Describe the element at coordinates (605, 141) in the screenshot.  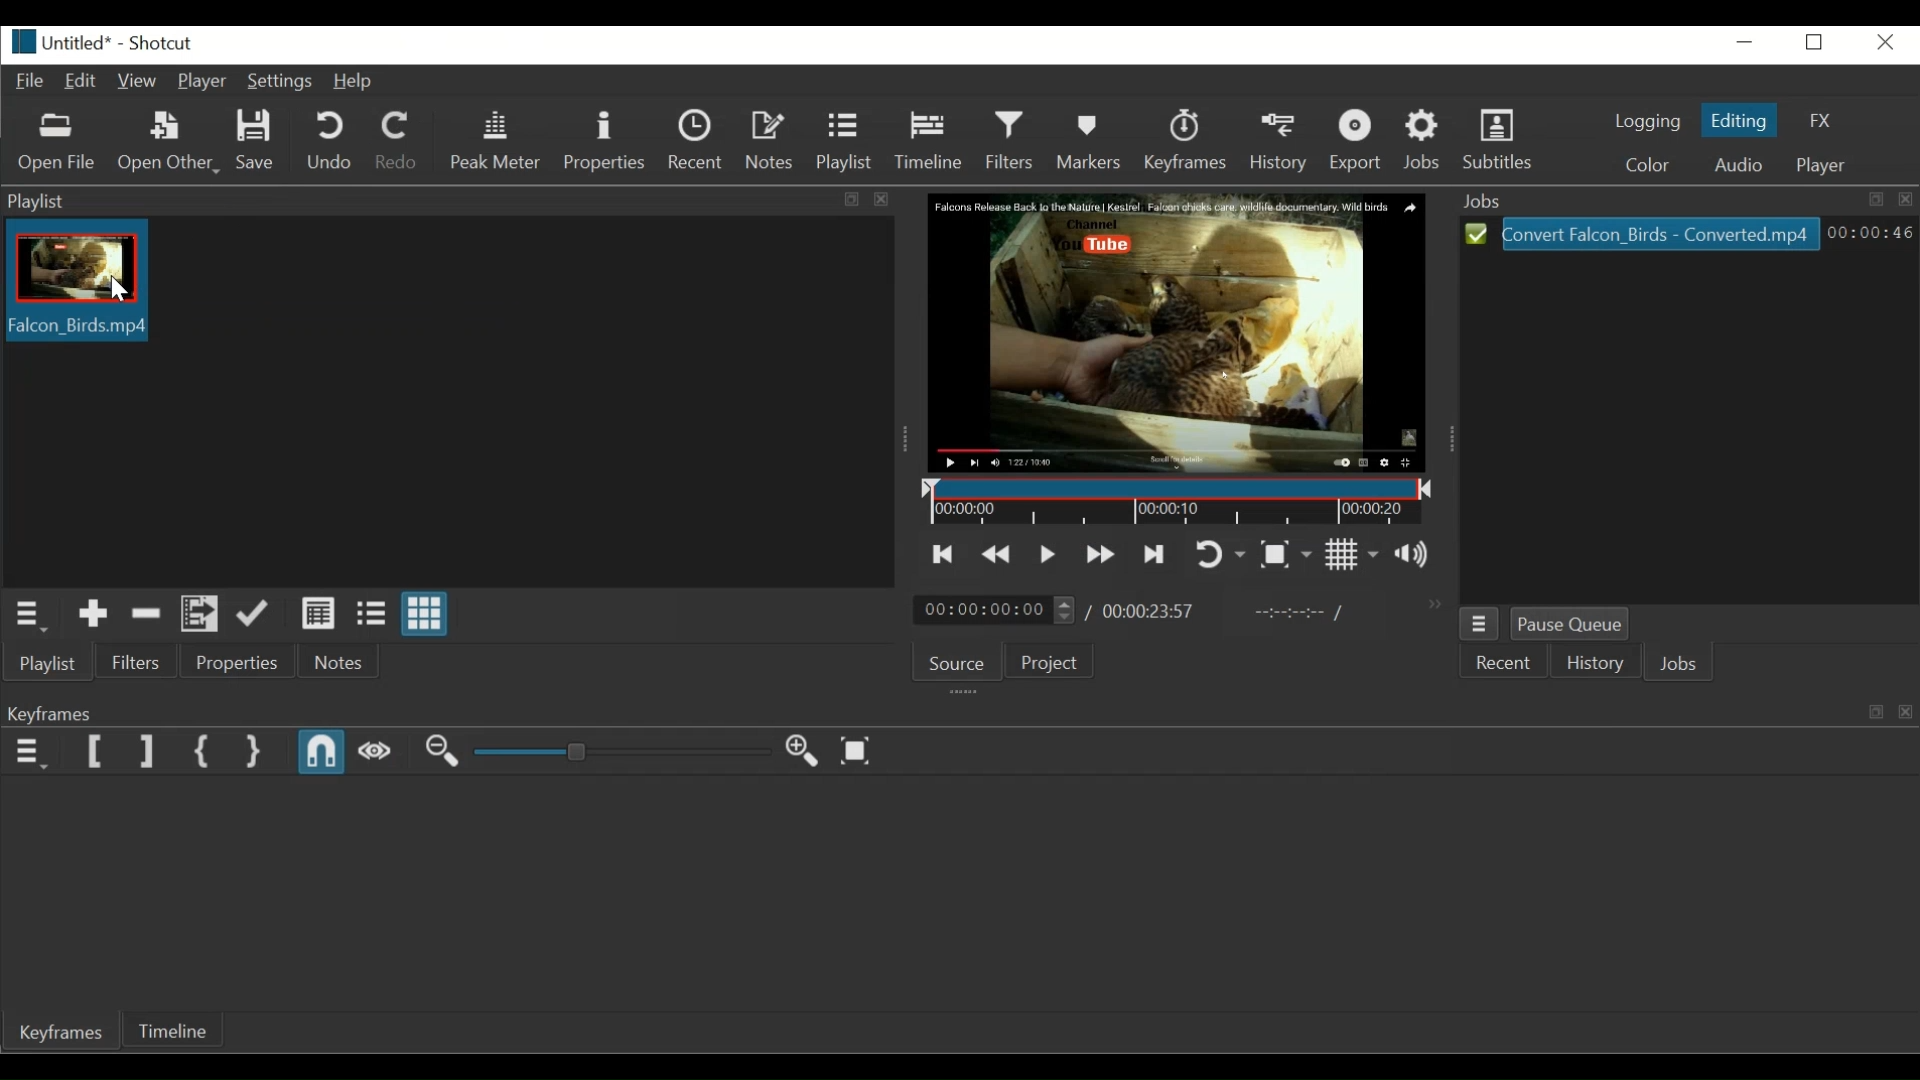
I see `Properties` at that location.